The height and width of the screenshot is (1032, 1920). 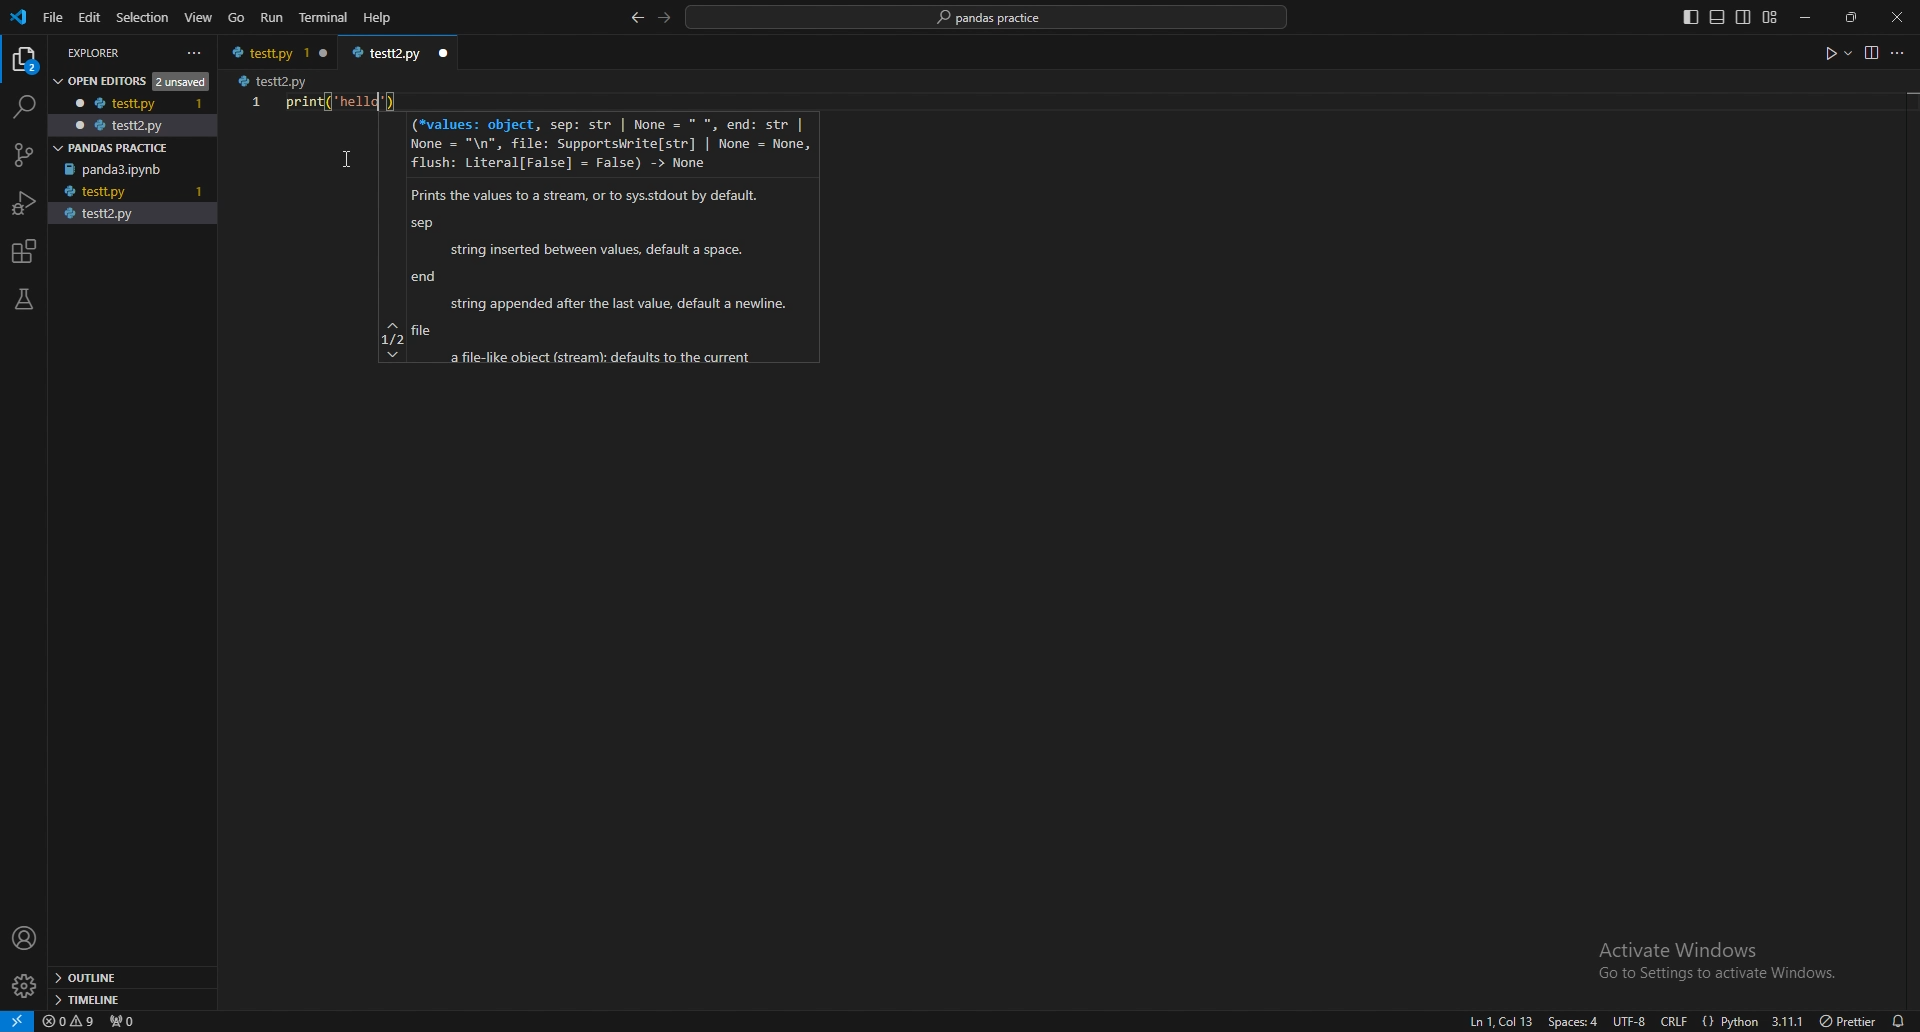 I want to click on timeline, so click(x=129, y=998).